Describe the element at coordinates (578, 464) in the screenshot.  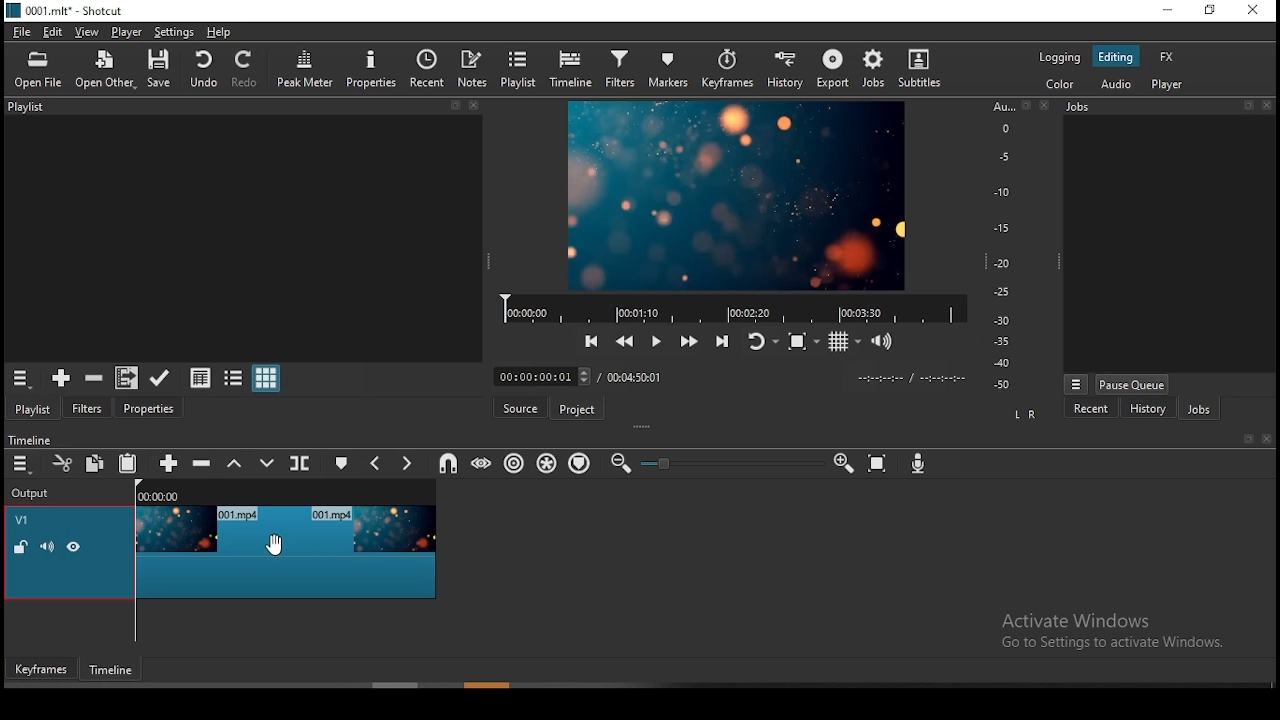
I see `ripple markers` at that location.